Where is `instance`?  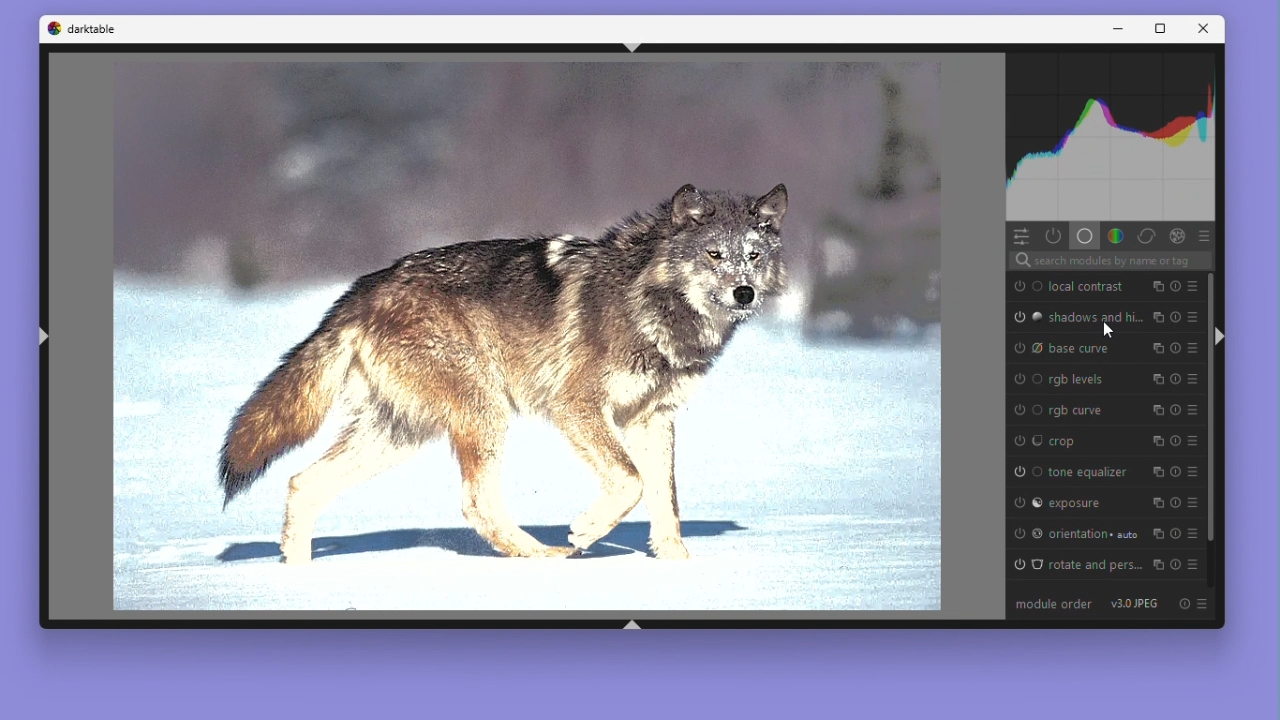 instance is located at coordinates (1159, 533).